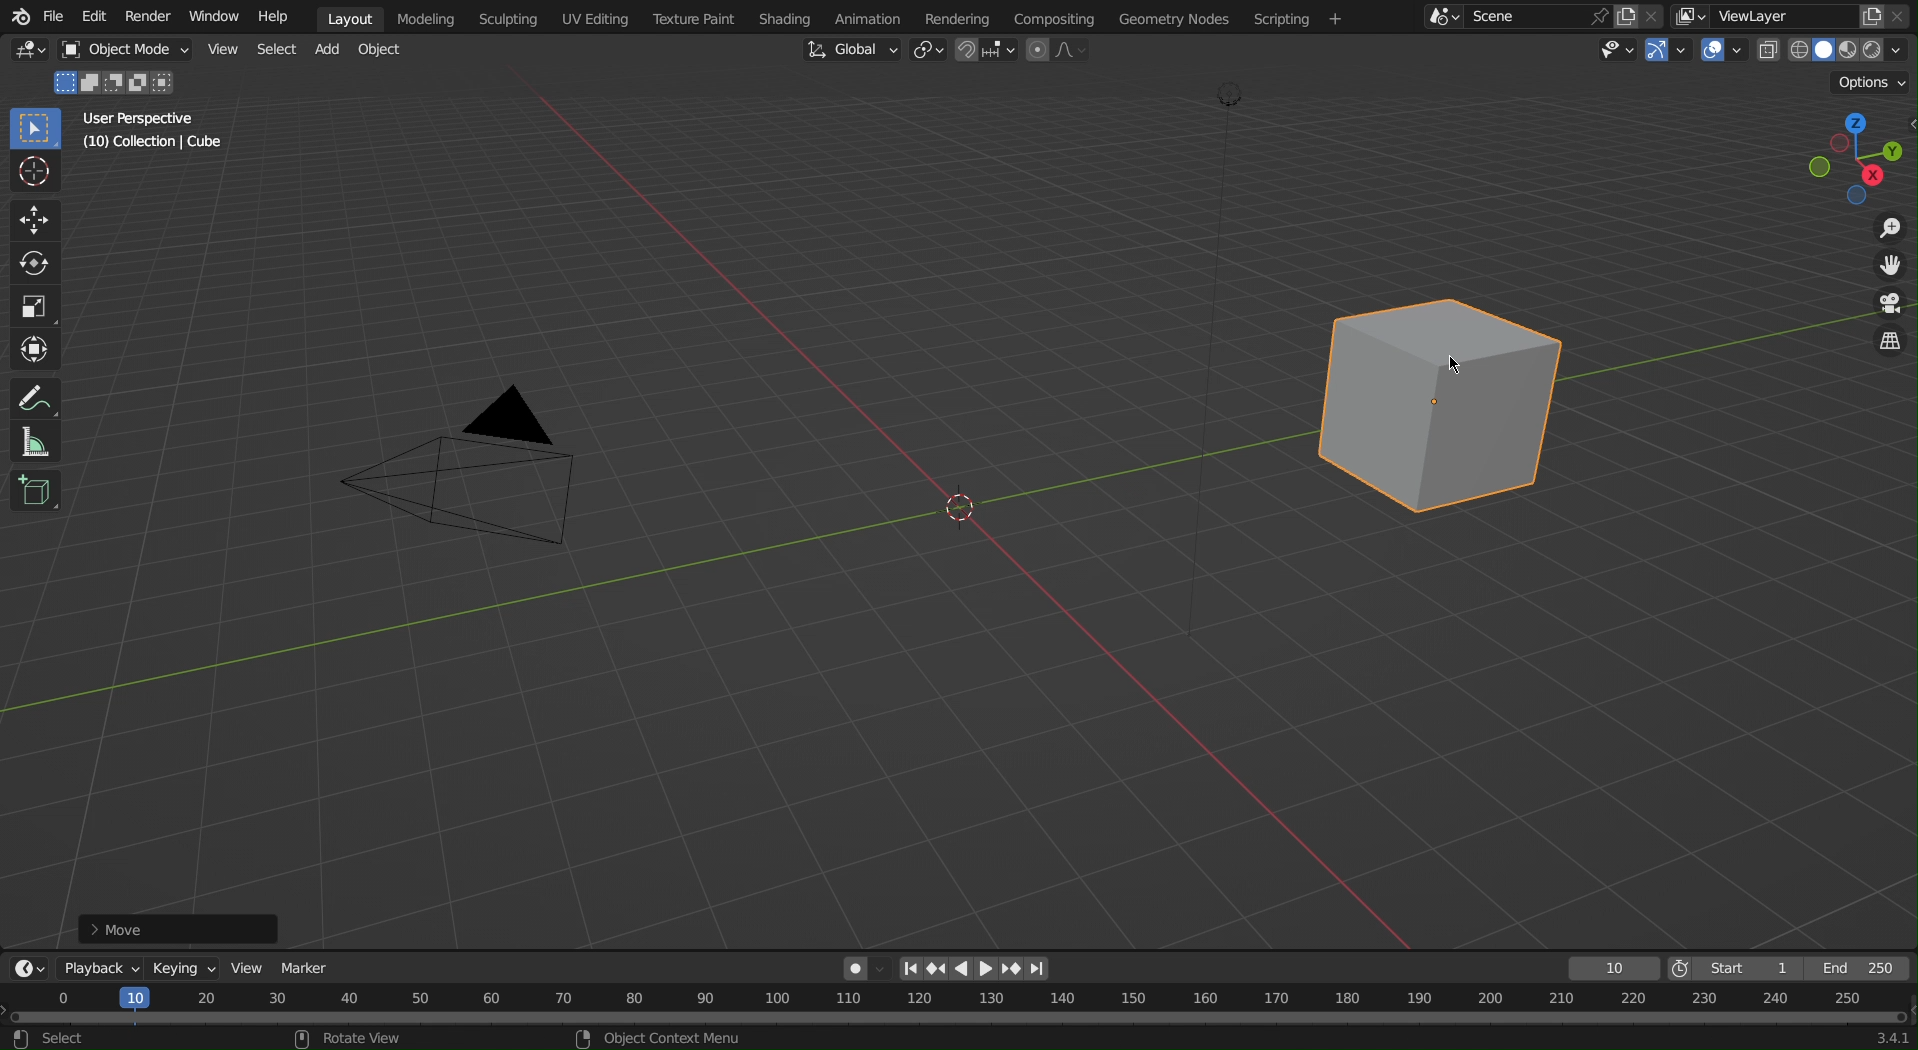 The width and height of the screenshot is (1918, 1050). Describe the element at coordinates (34, 400) in the screenshot. I see `Annotate` at that location.